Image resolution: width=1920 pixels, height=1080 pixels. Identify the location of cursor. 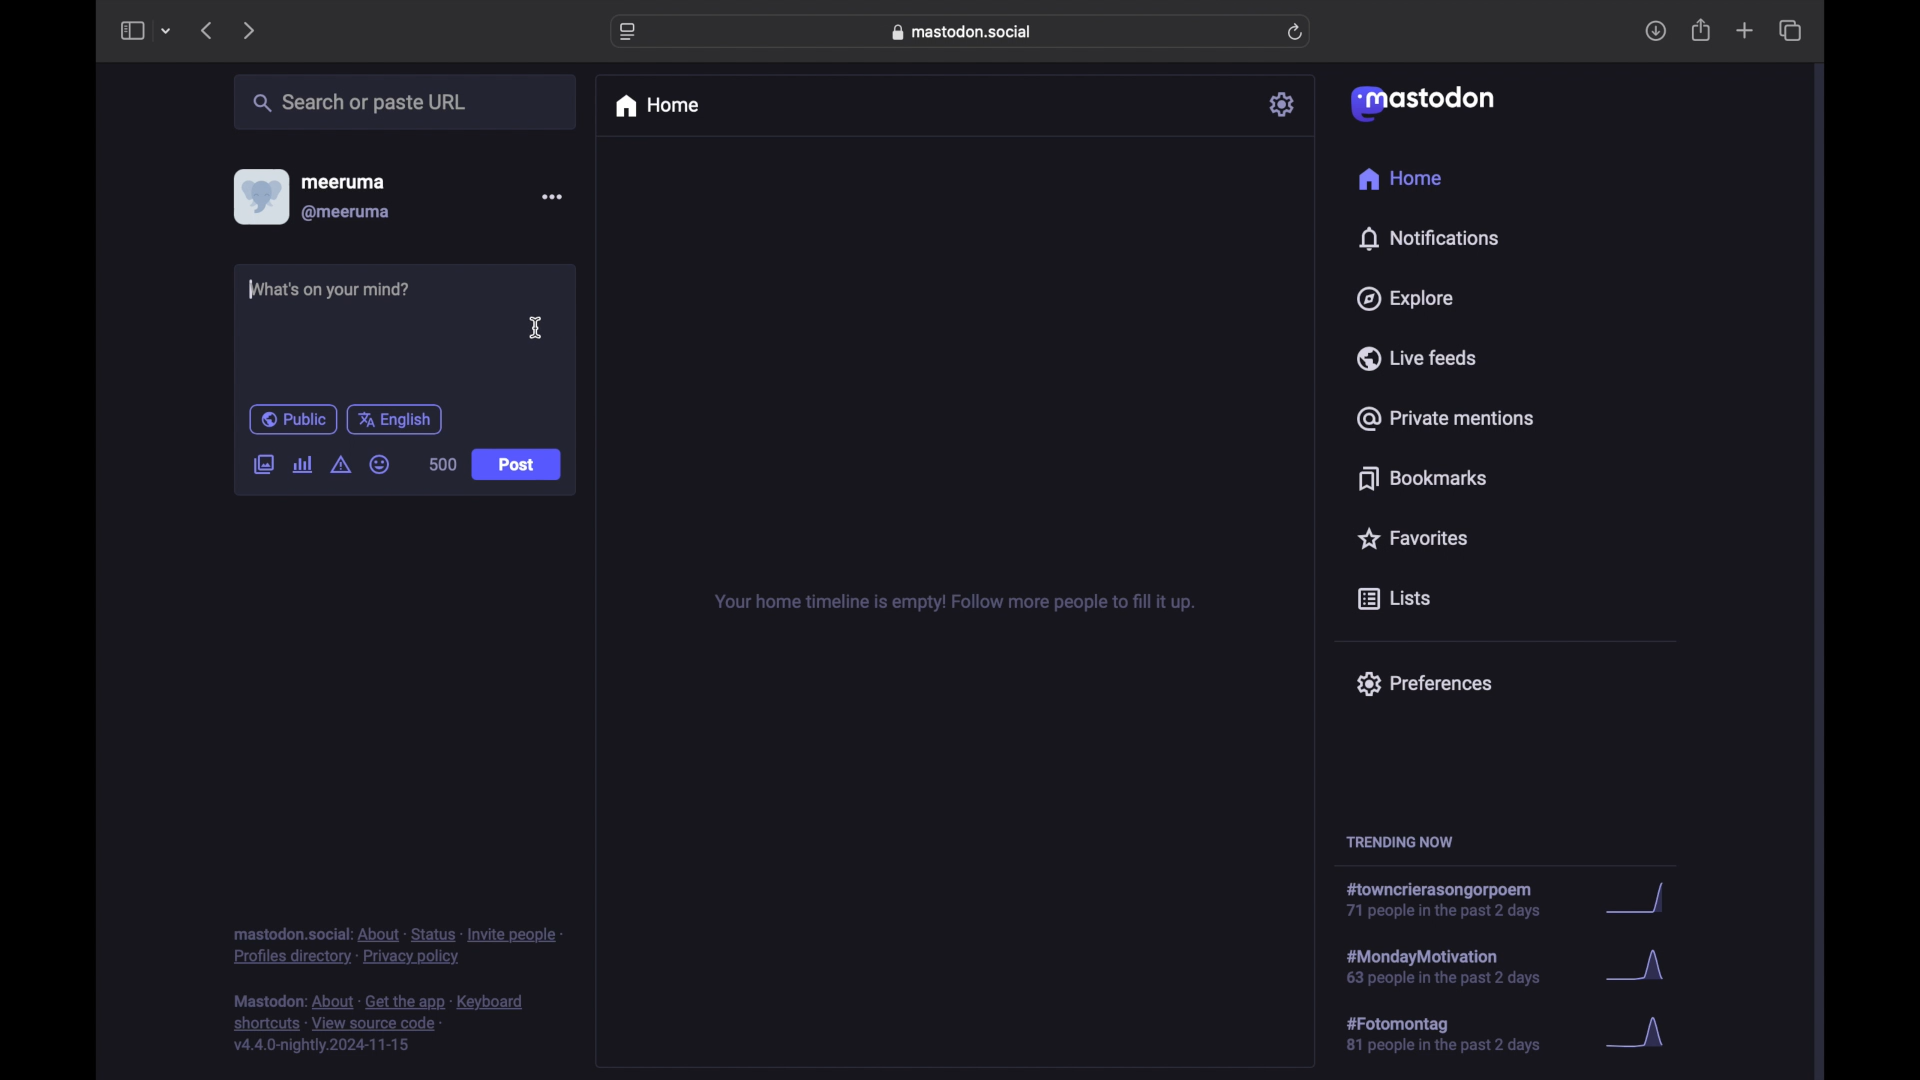
(536, 327).